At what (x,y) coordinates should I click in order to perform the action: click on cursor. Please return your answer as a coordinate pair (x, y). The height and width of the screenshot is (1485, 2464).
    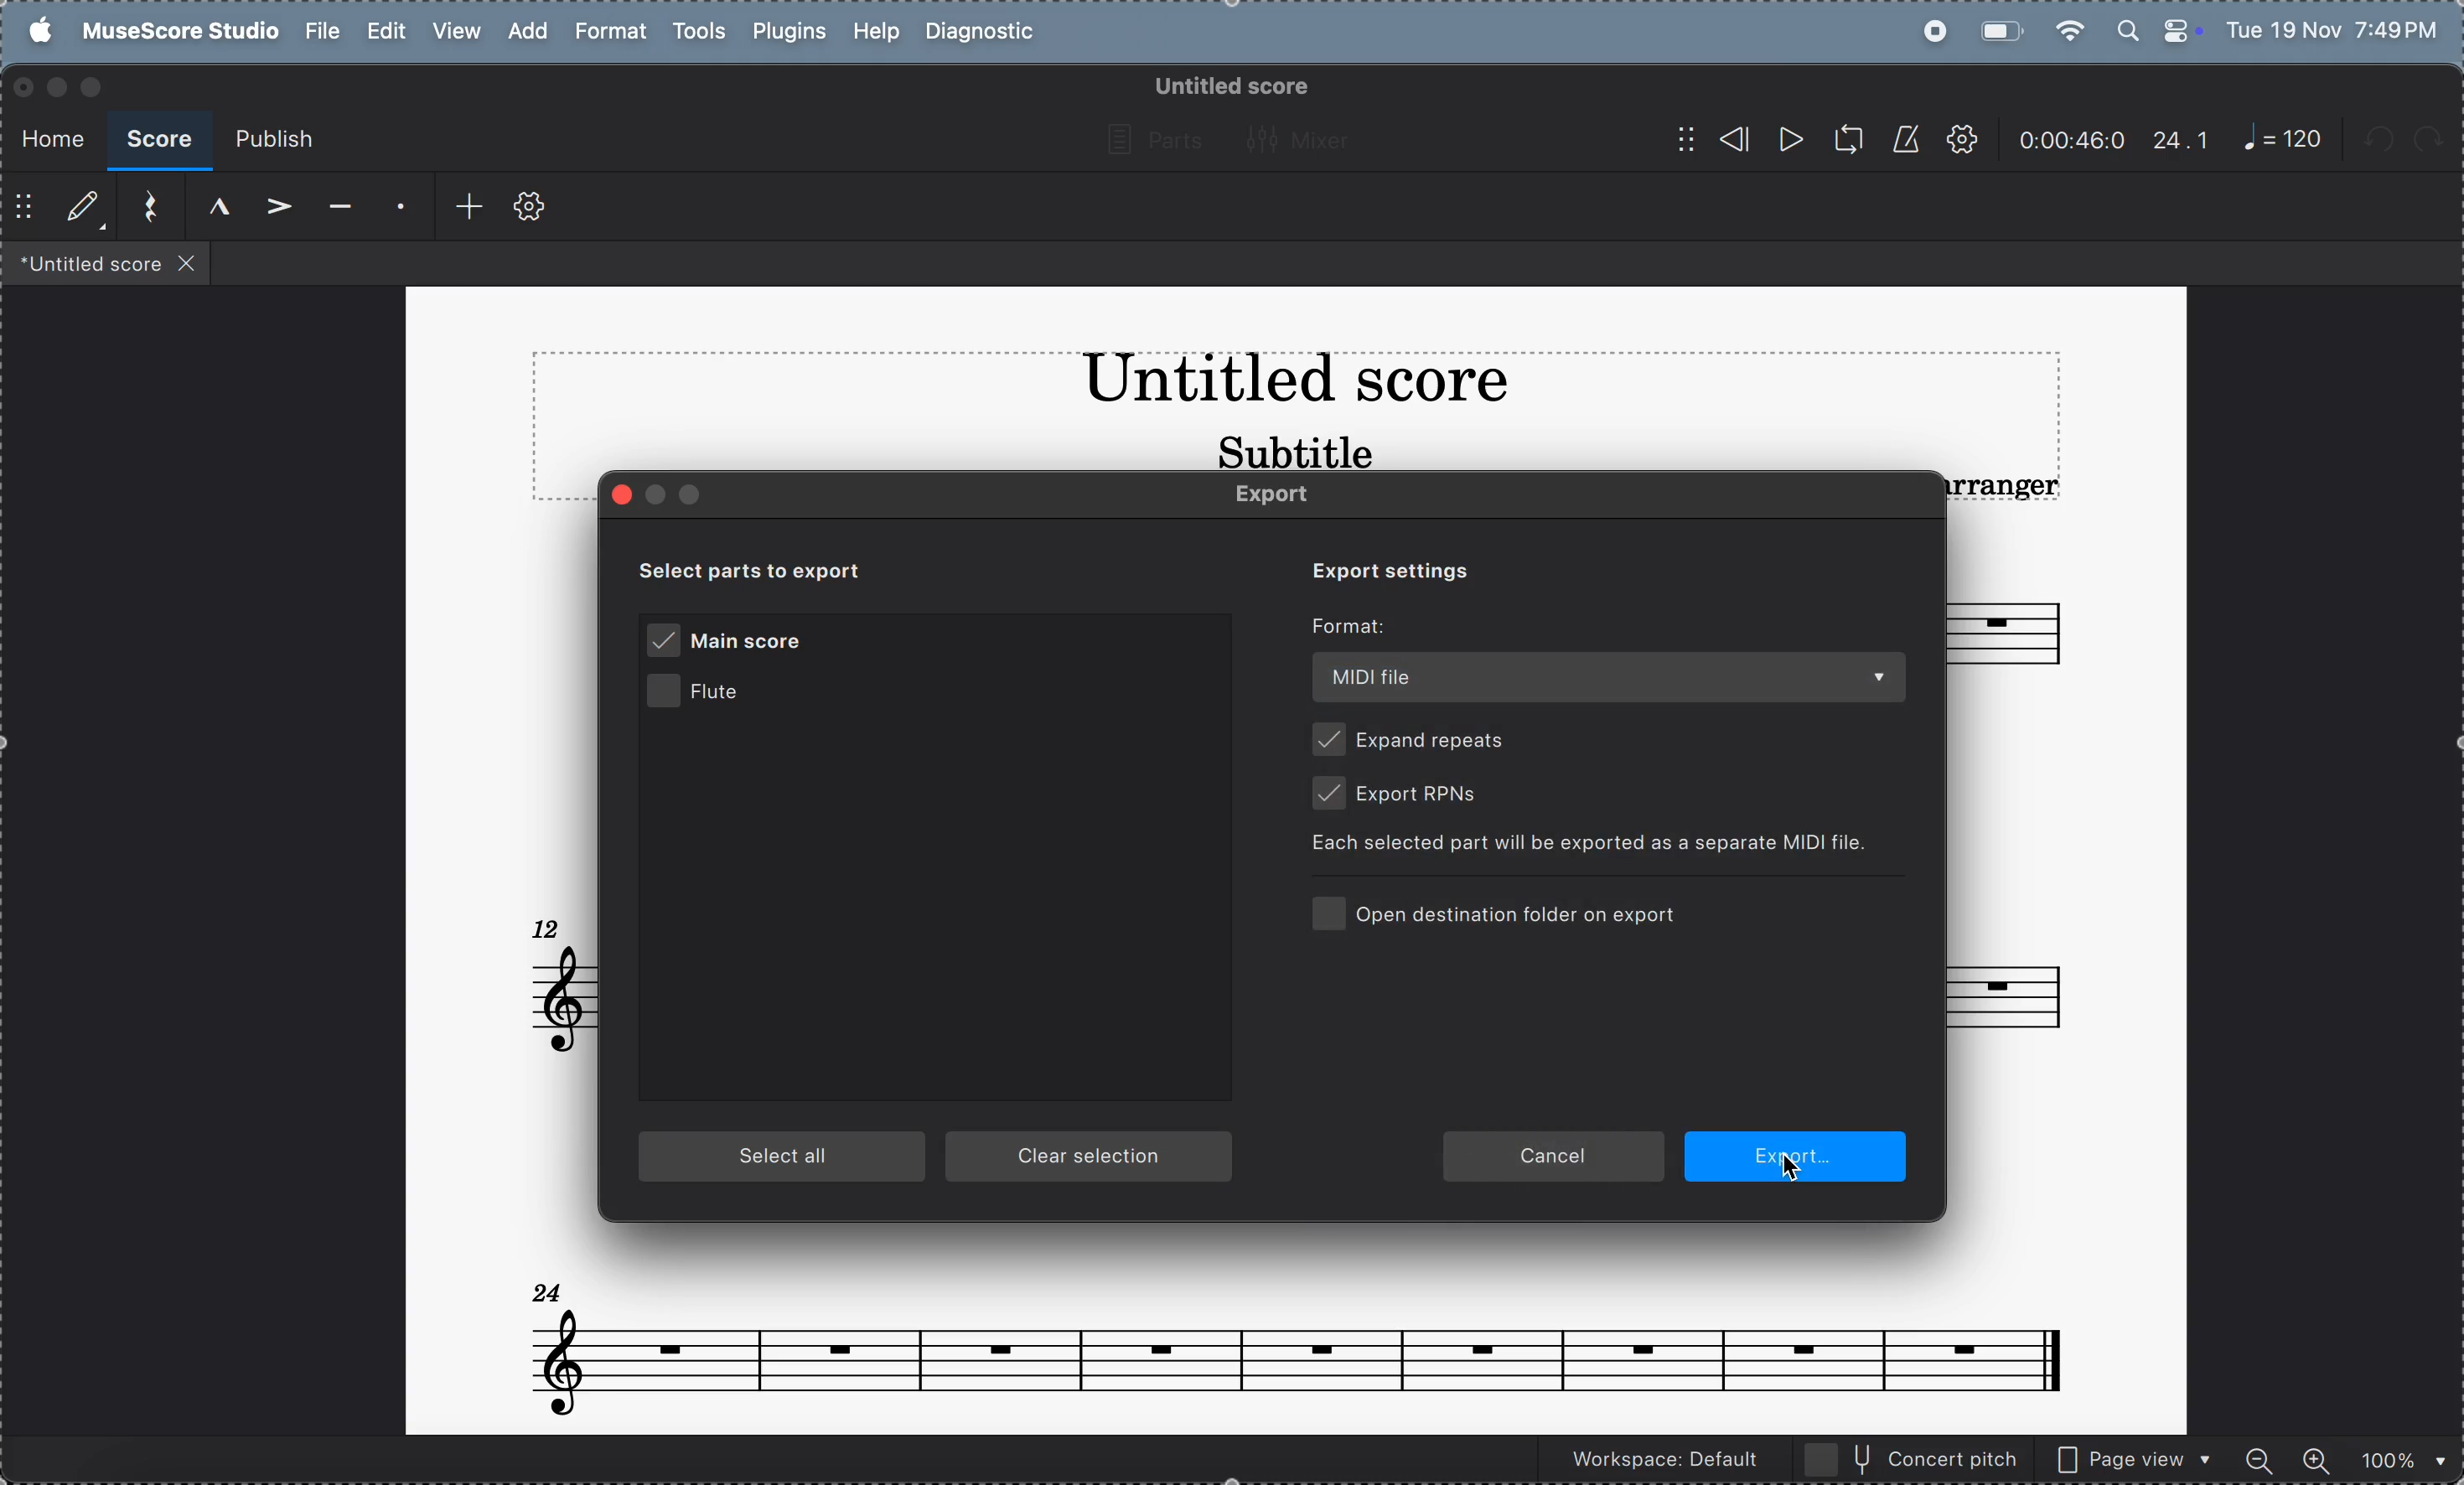
    Looking at the image, I should click on (1790, 1164).